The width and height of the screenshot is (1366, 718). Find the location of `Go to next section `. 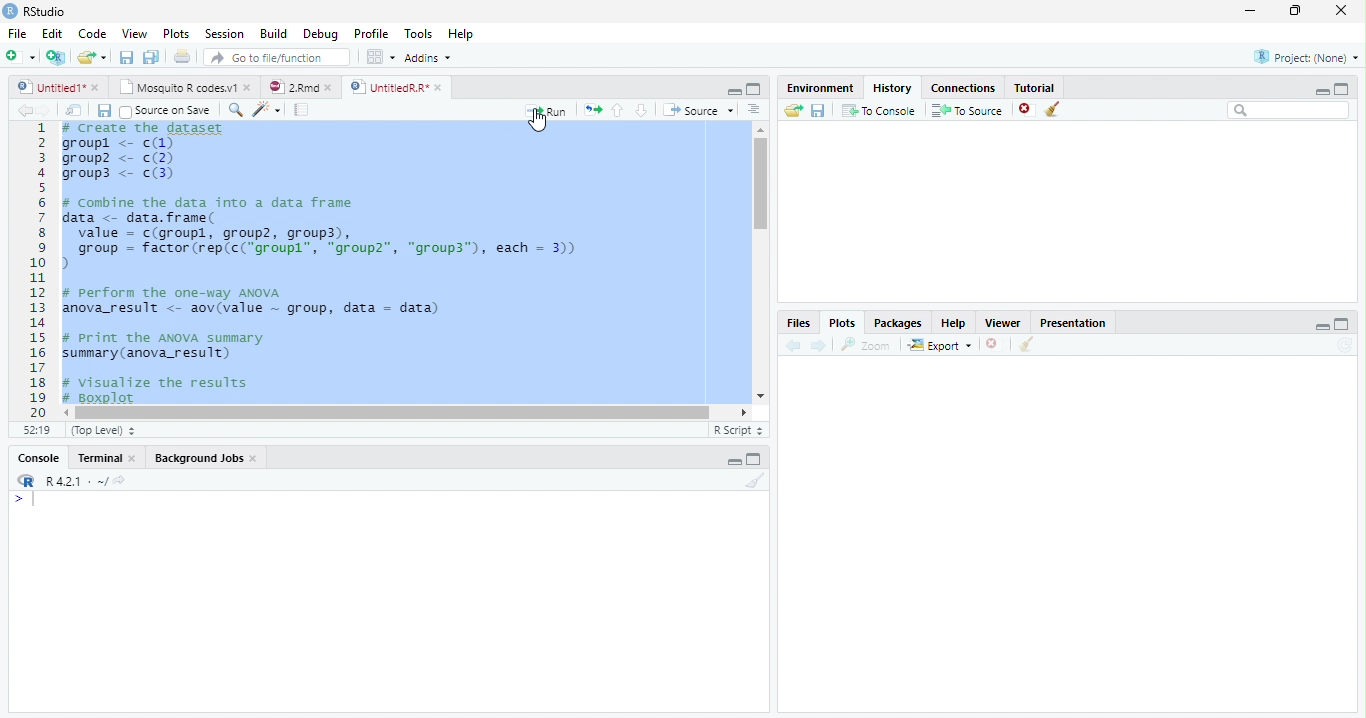

Go to next section  is located at coordinates (642, 111).